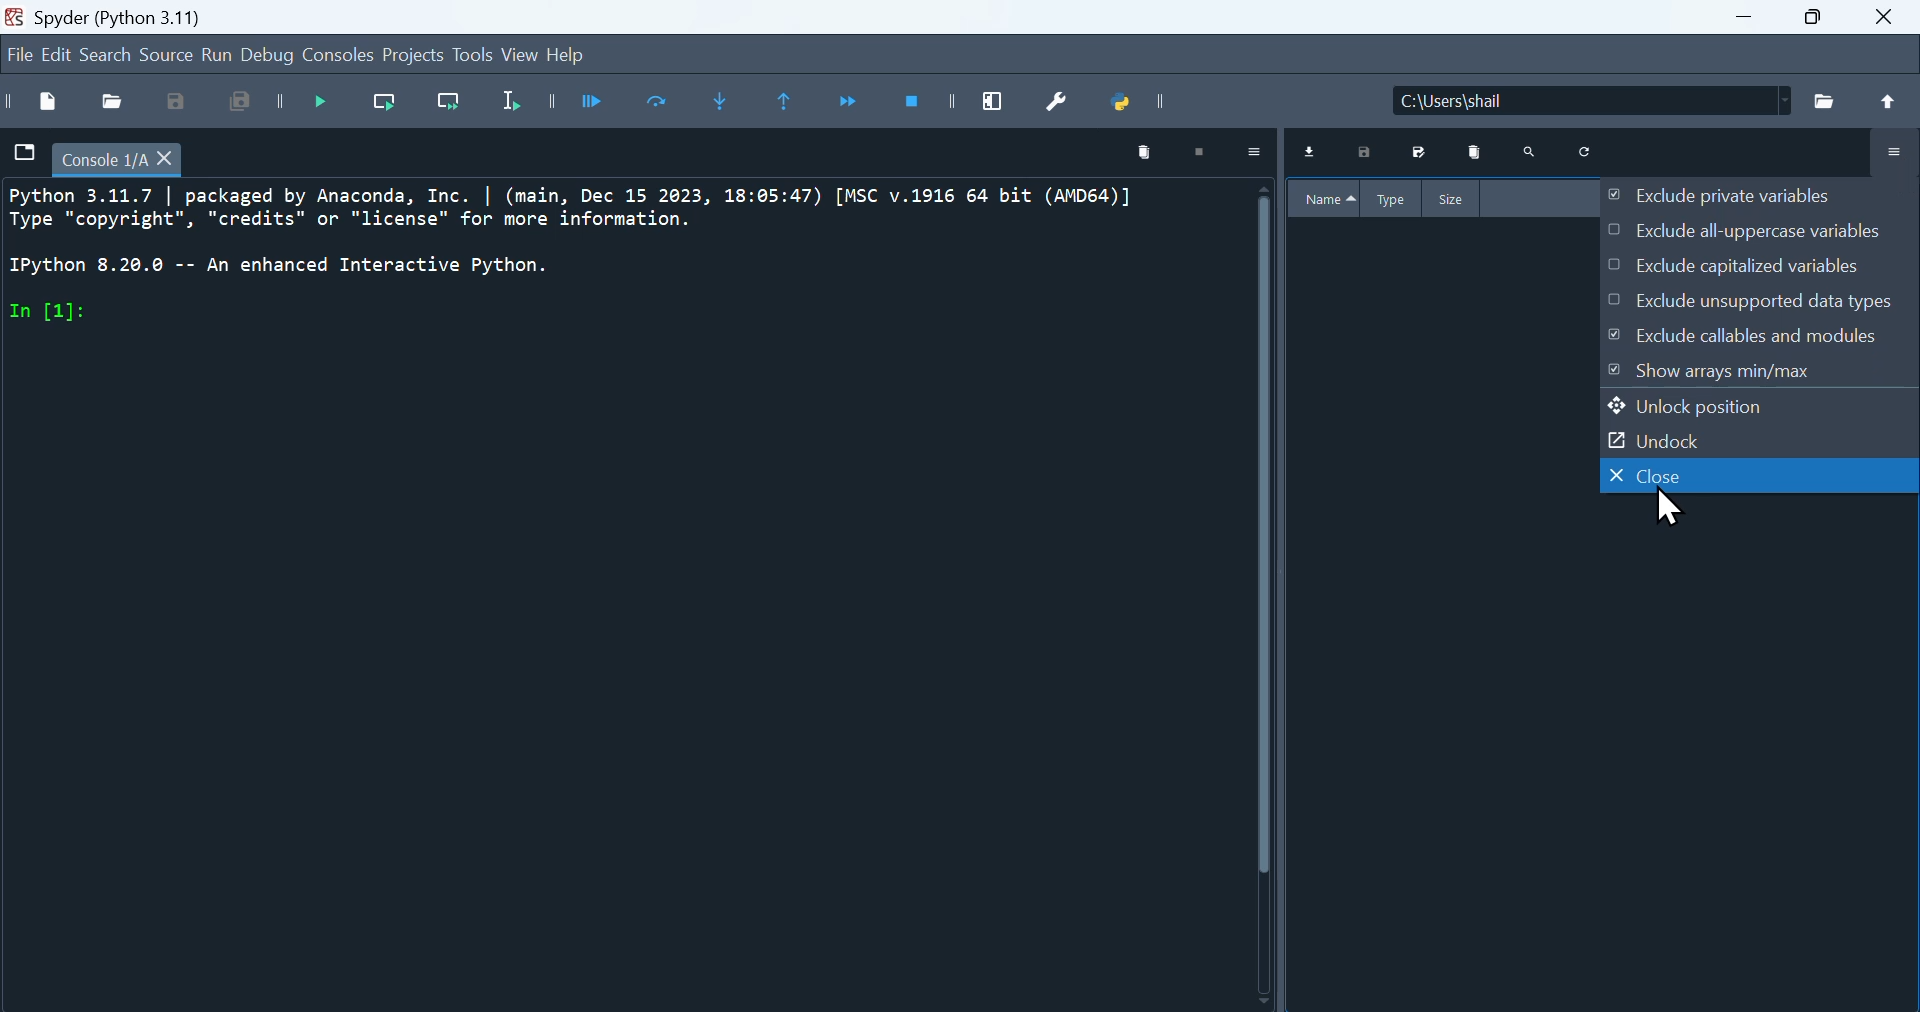 This screenshot has width=1920, height=1012. What do you see at coordinates (1753, 269) in the screenshot?
I see `Exclude capitalised variables` at bounding box center [1753, 269].